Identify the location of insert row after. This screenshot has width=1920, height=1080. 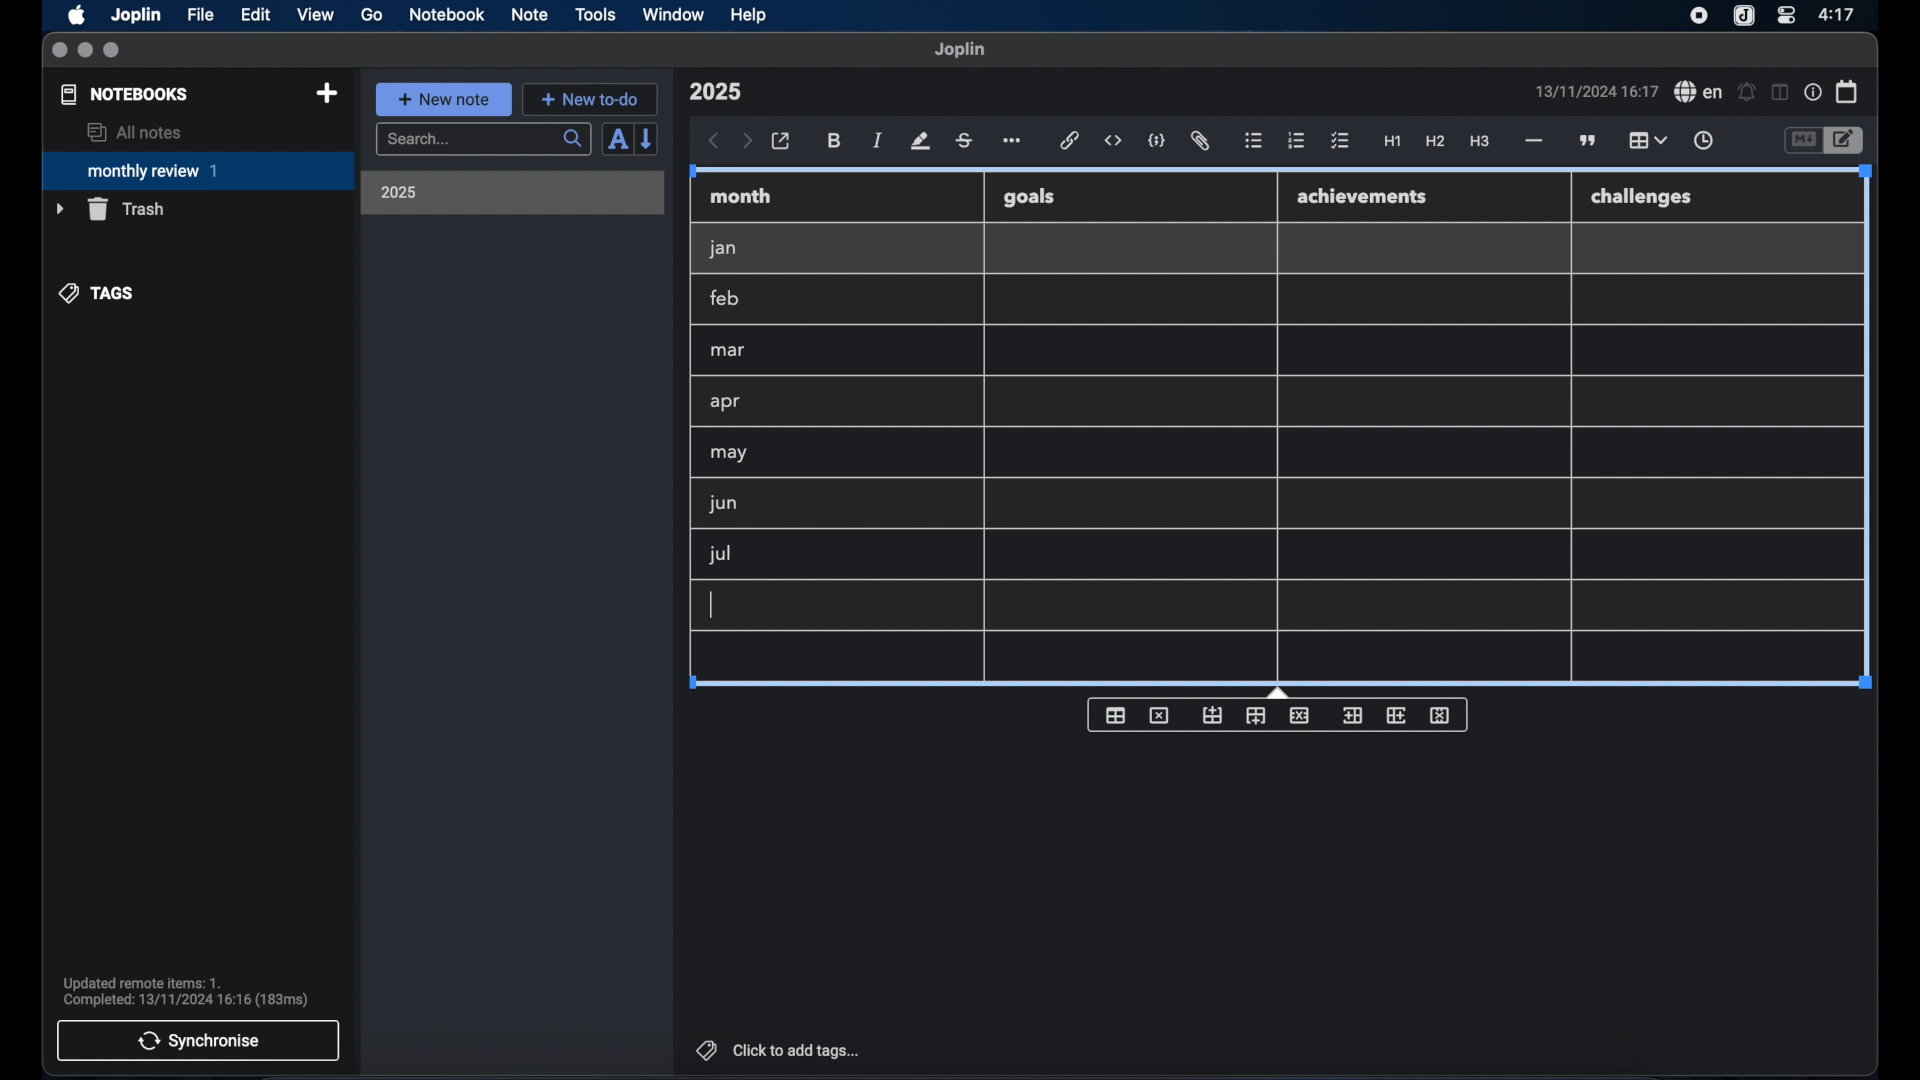
(1256, 716).